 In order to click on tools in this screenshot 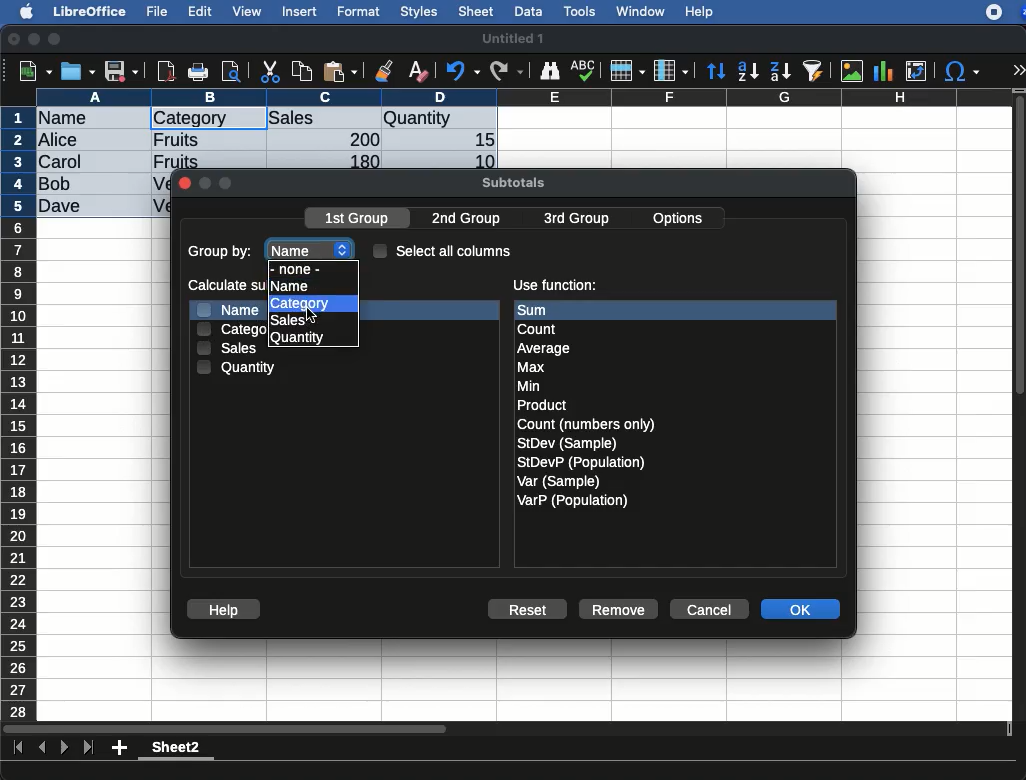, I will do `click(581, 11)`.